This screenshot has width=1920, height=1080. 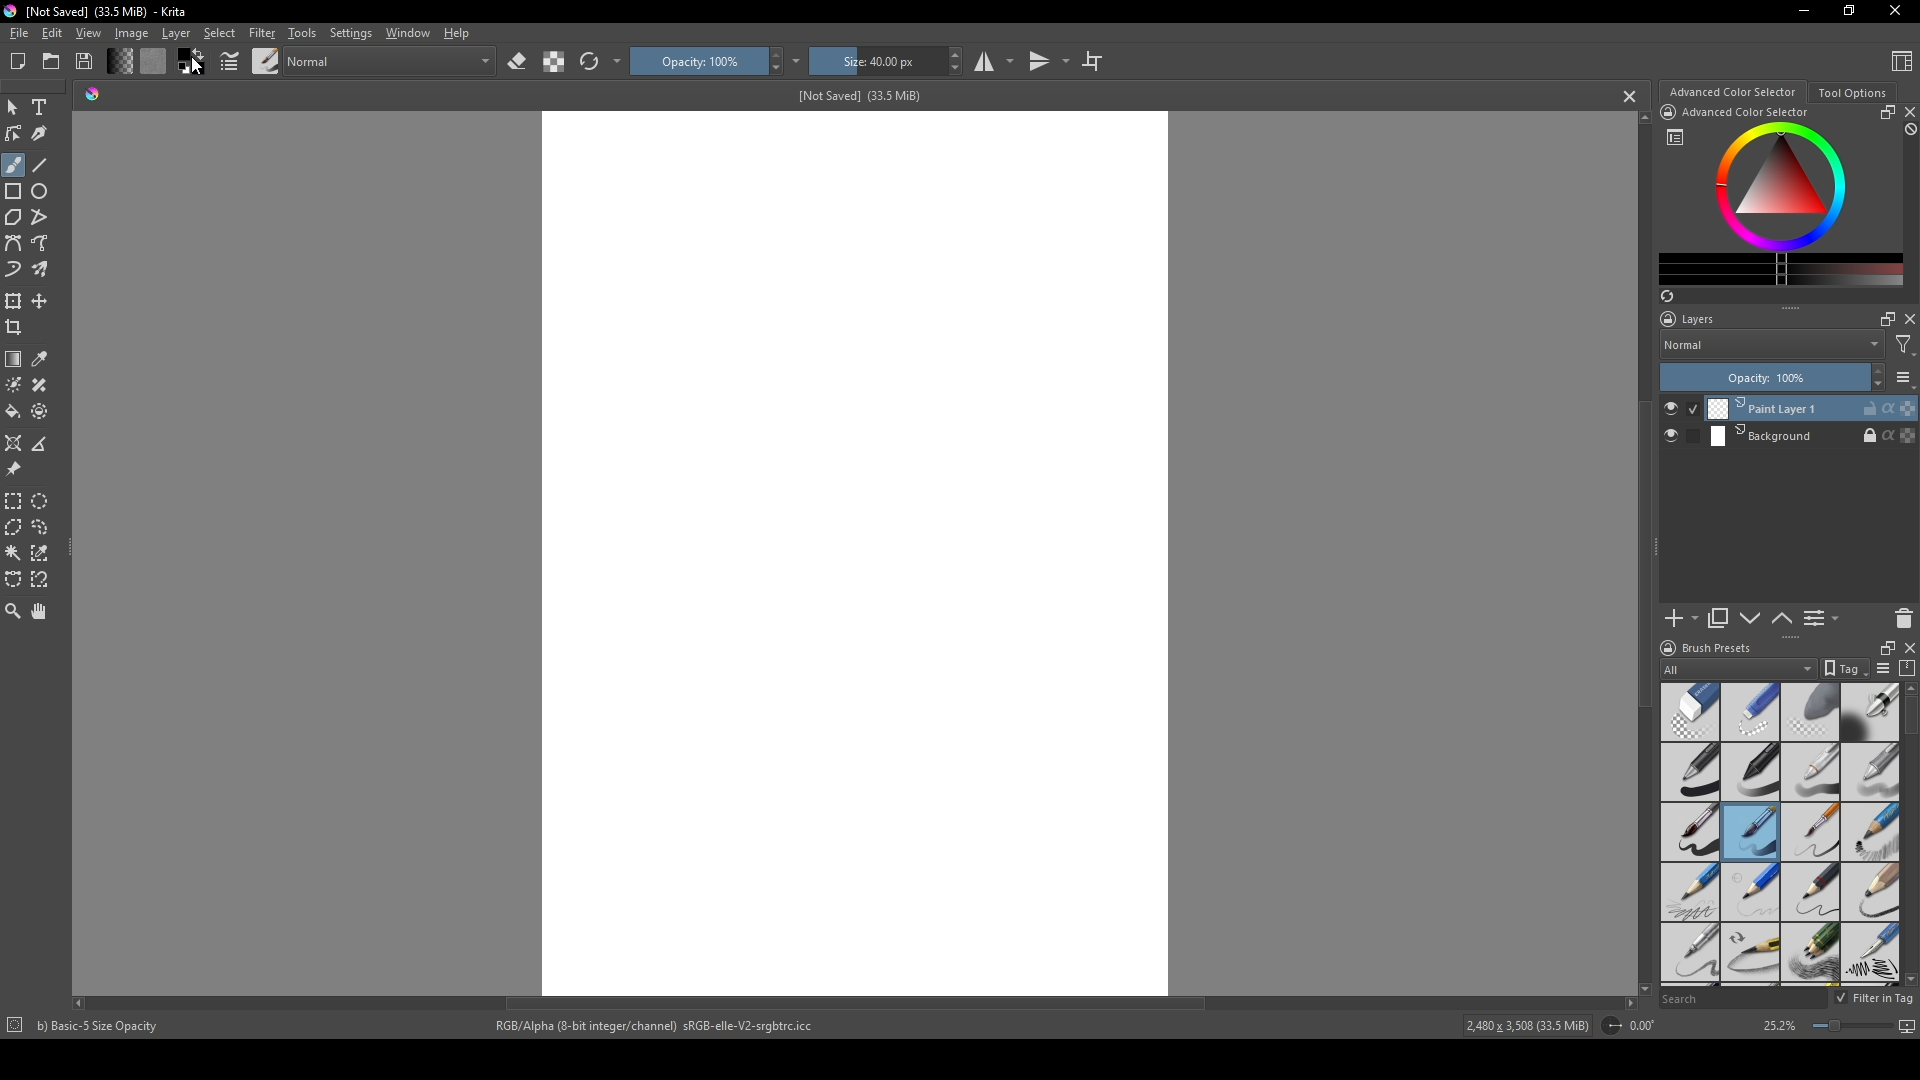 I want to click on pencil, so click(x=1688, y=892).